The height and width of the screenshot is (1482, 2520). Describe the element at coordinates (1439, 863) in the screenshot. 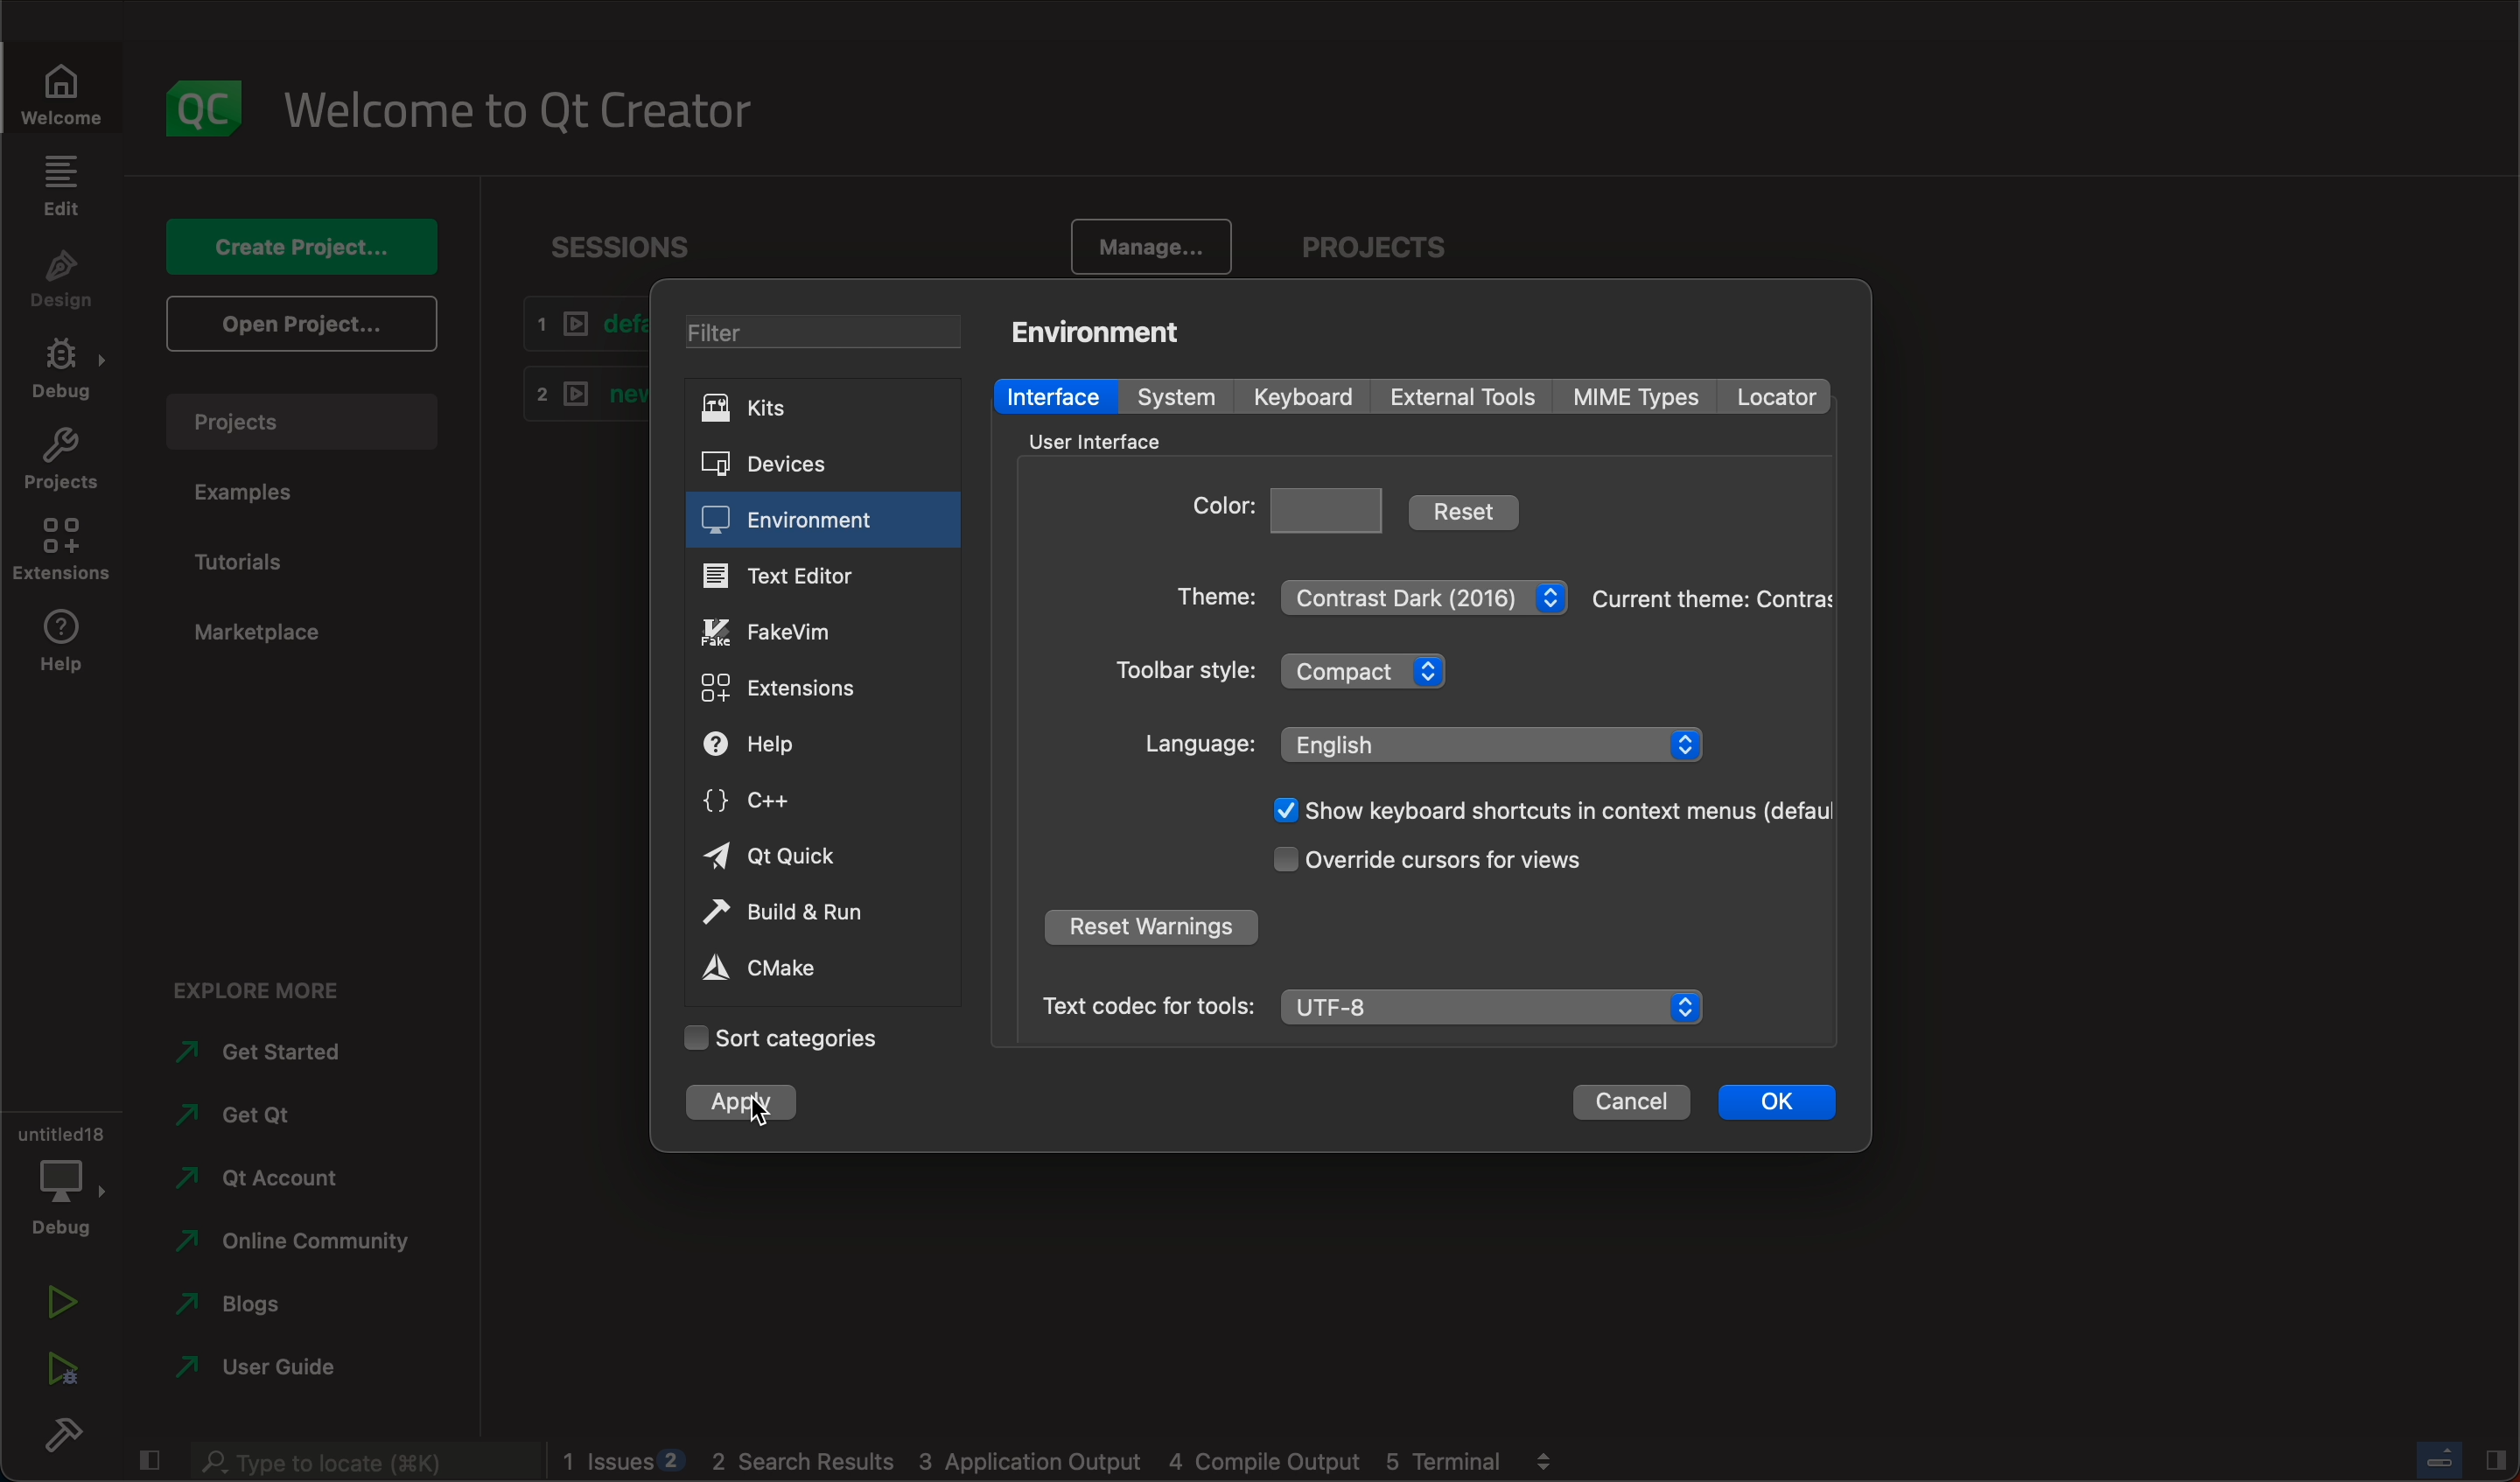

I see `cursors` at that location.